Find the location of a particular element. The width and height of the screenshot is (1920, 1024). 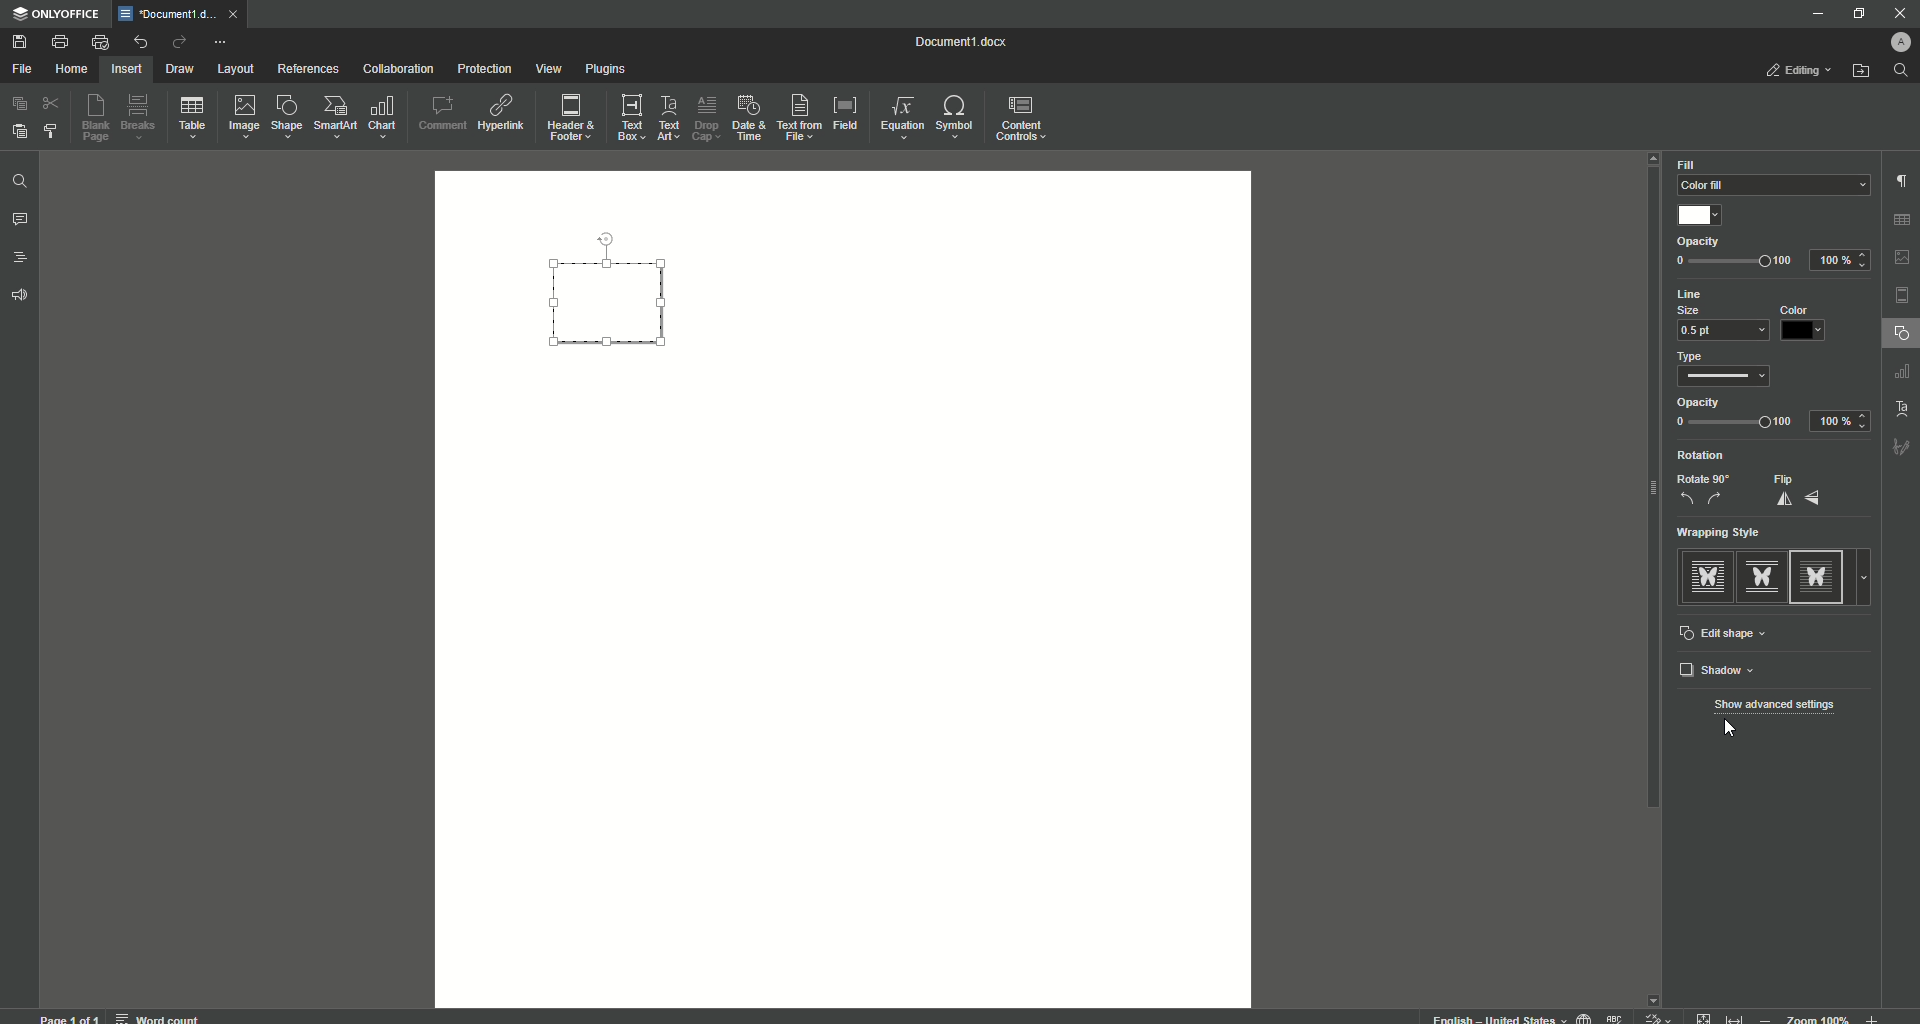

spell checking is located at coordinates (1616, 1017).